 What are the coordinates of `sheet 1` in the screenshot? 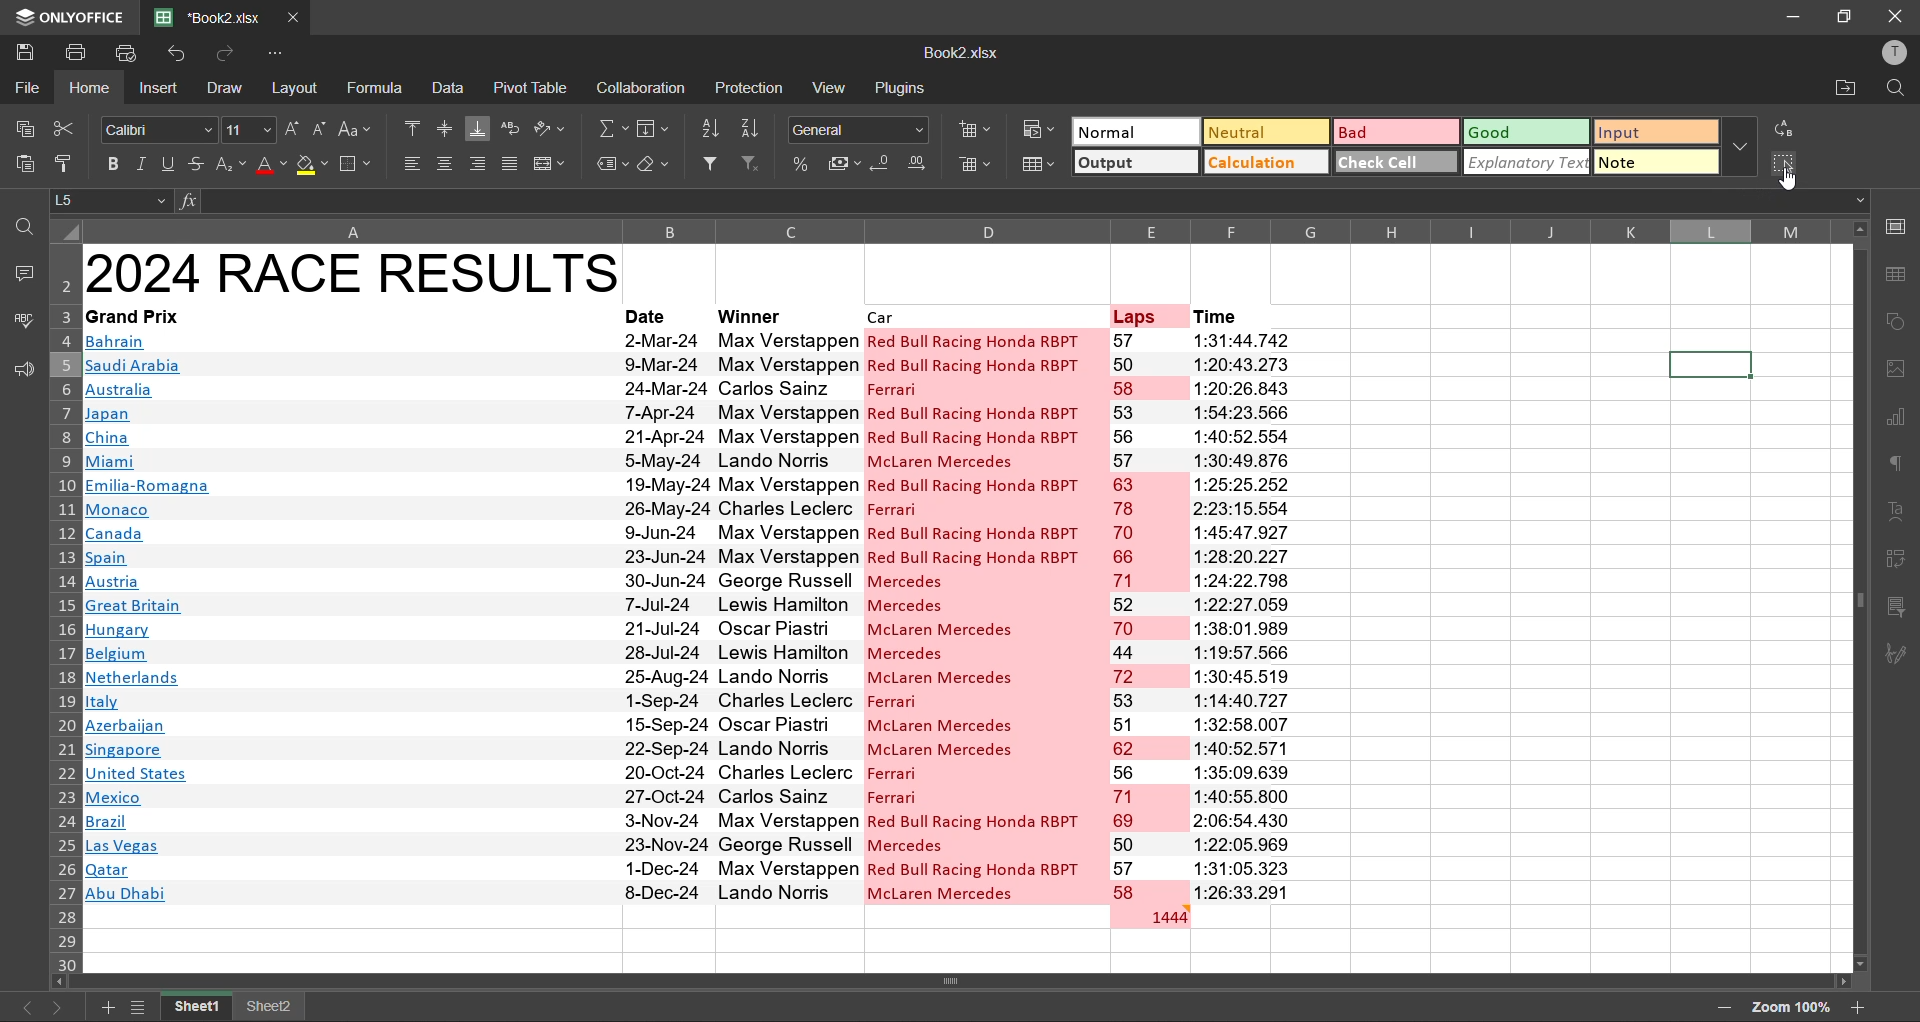 It's located at (197, 1007).